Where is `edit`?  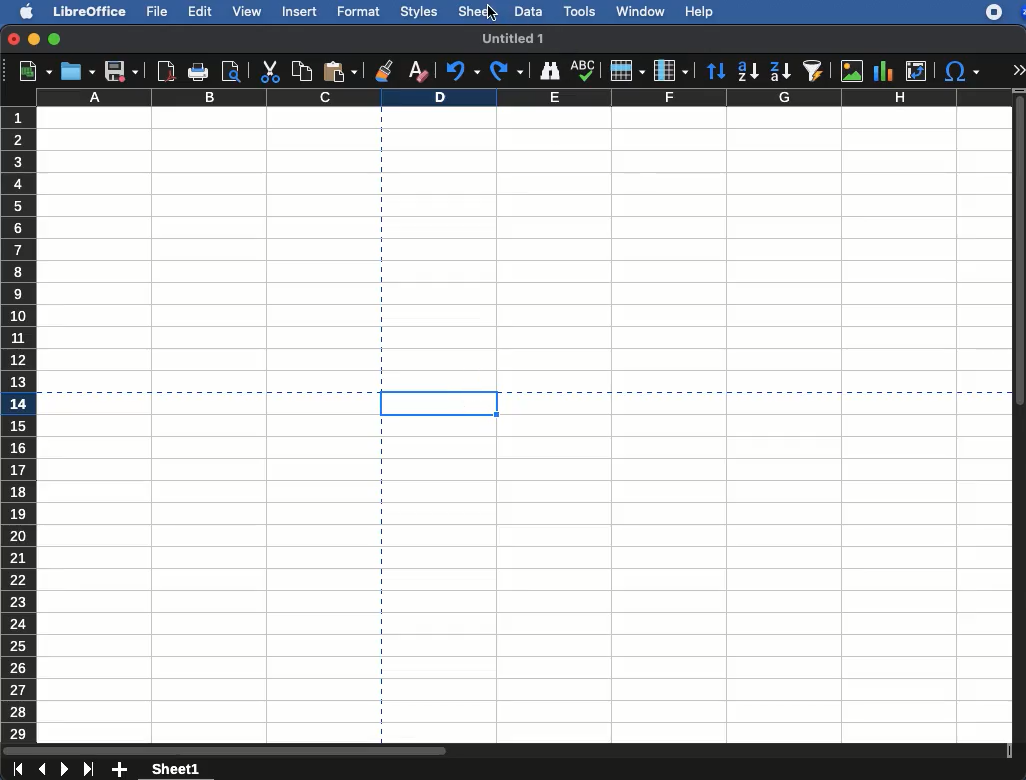
edit is located at coordinates (199, 12).